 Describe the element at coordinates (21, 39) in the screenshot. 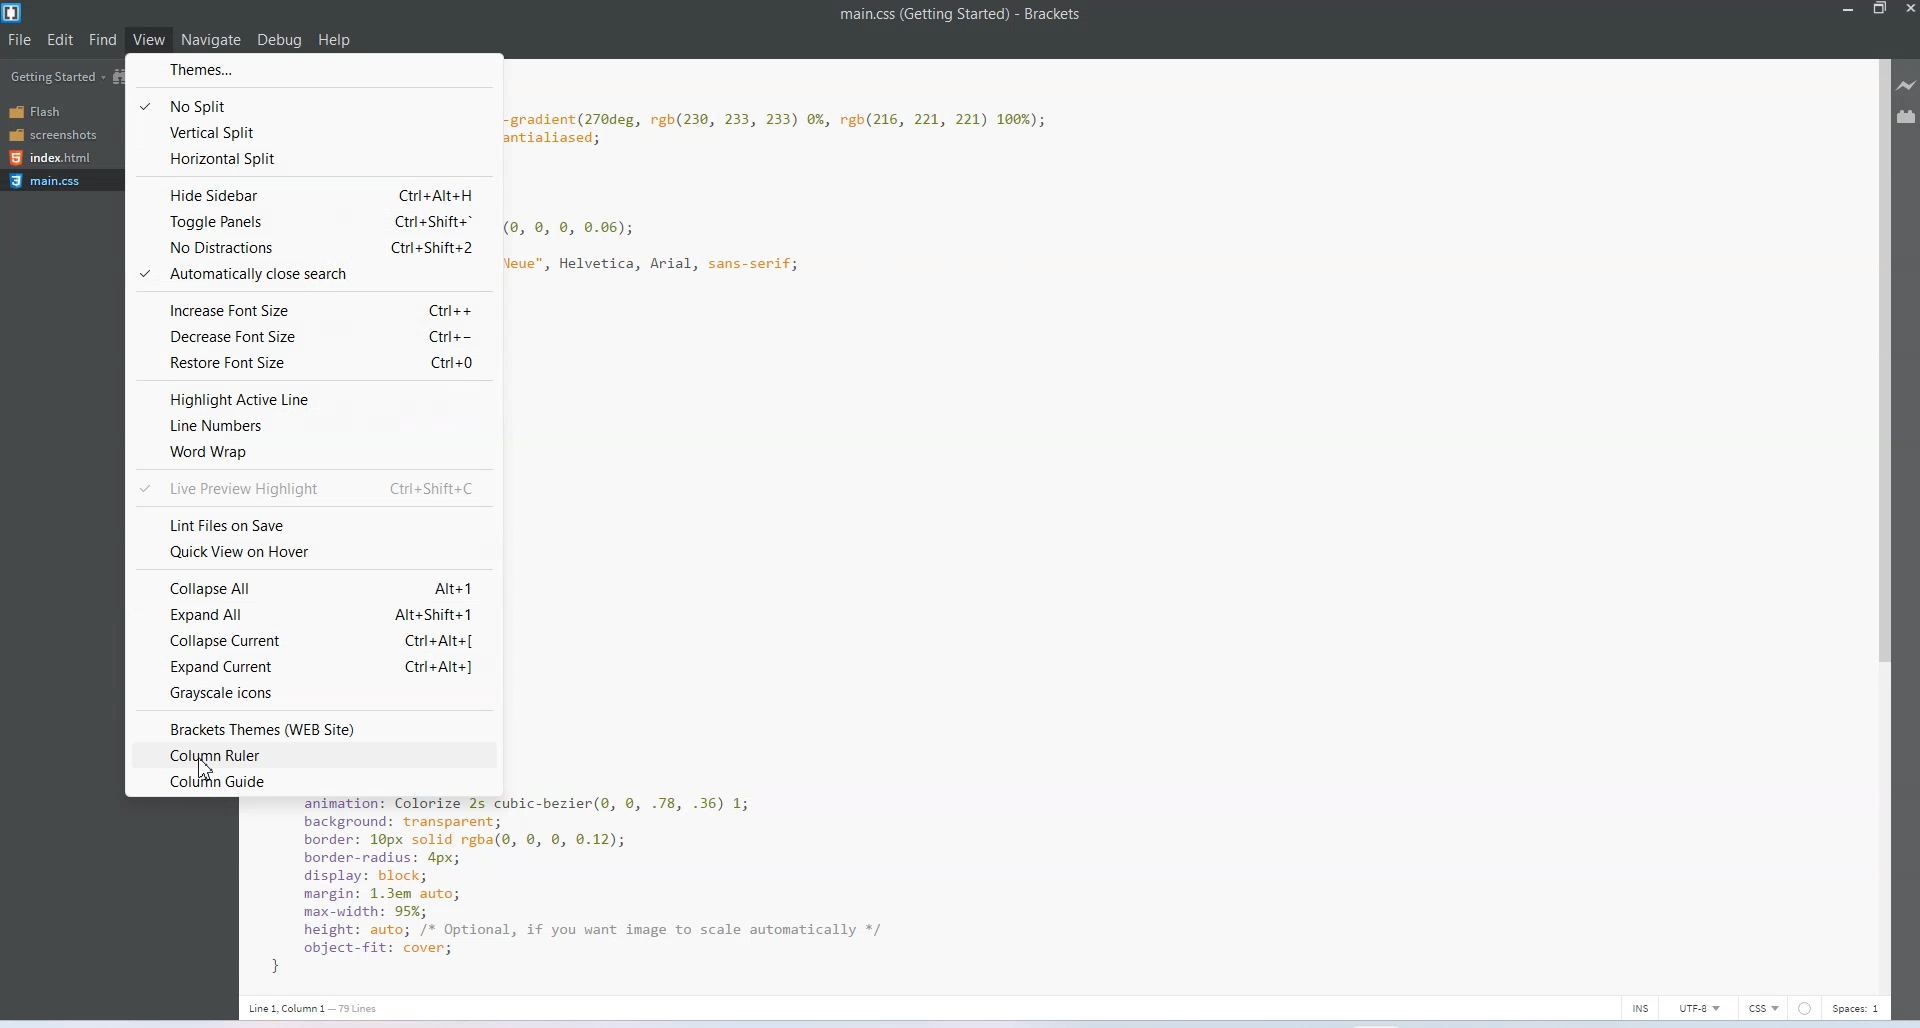

I see `File` at that location.